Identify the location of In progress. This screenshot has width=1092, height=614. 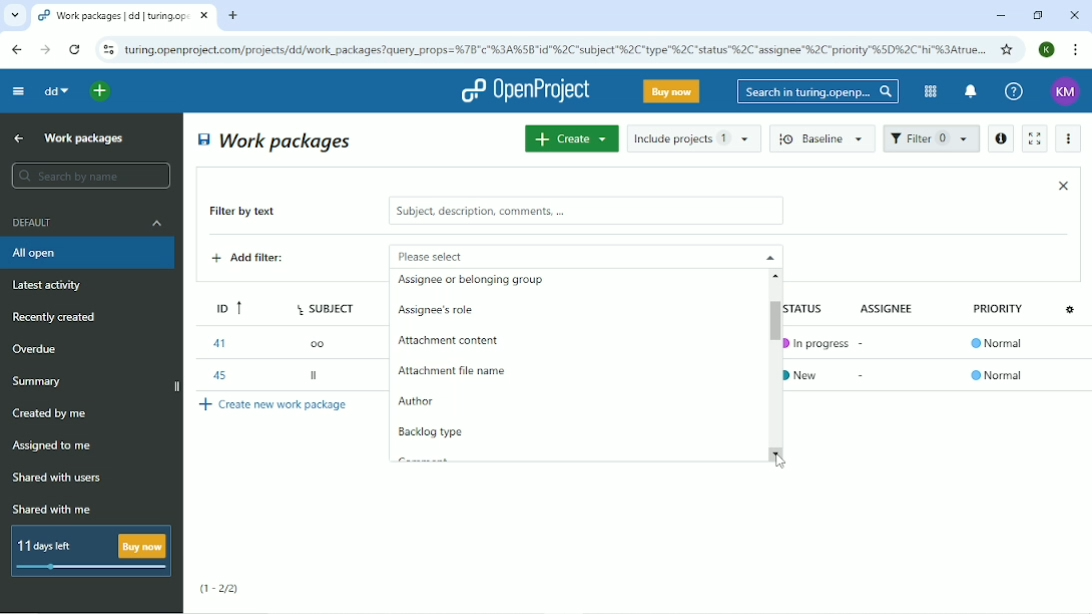
(816, 343).